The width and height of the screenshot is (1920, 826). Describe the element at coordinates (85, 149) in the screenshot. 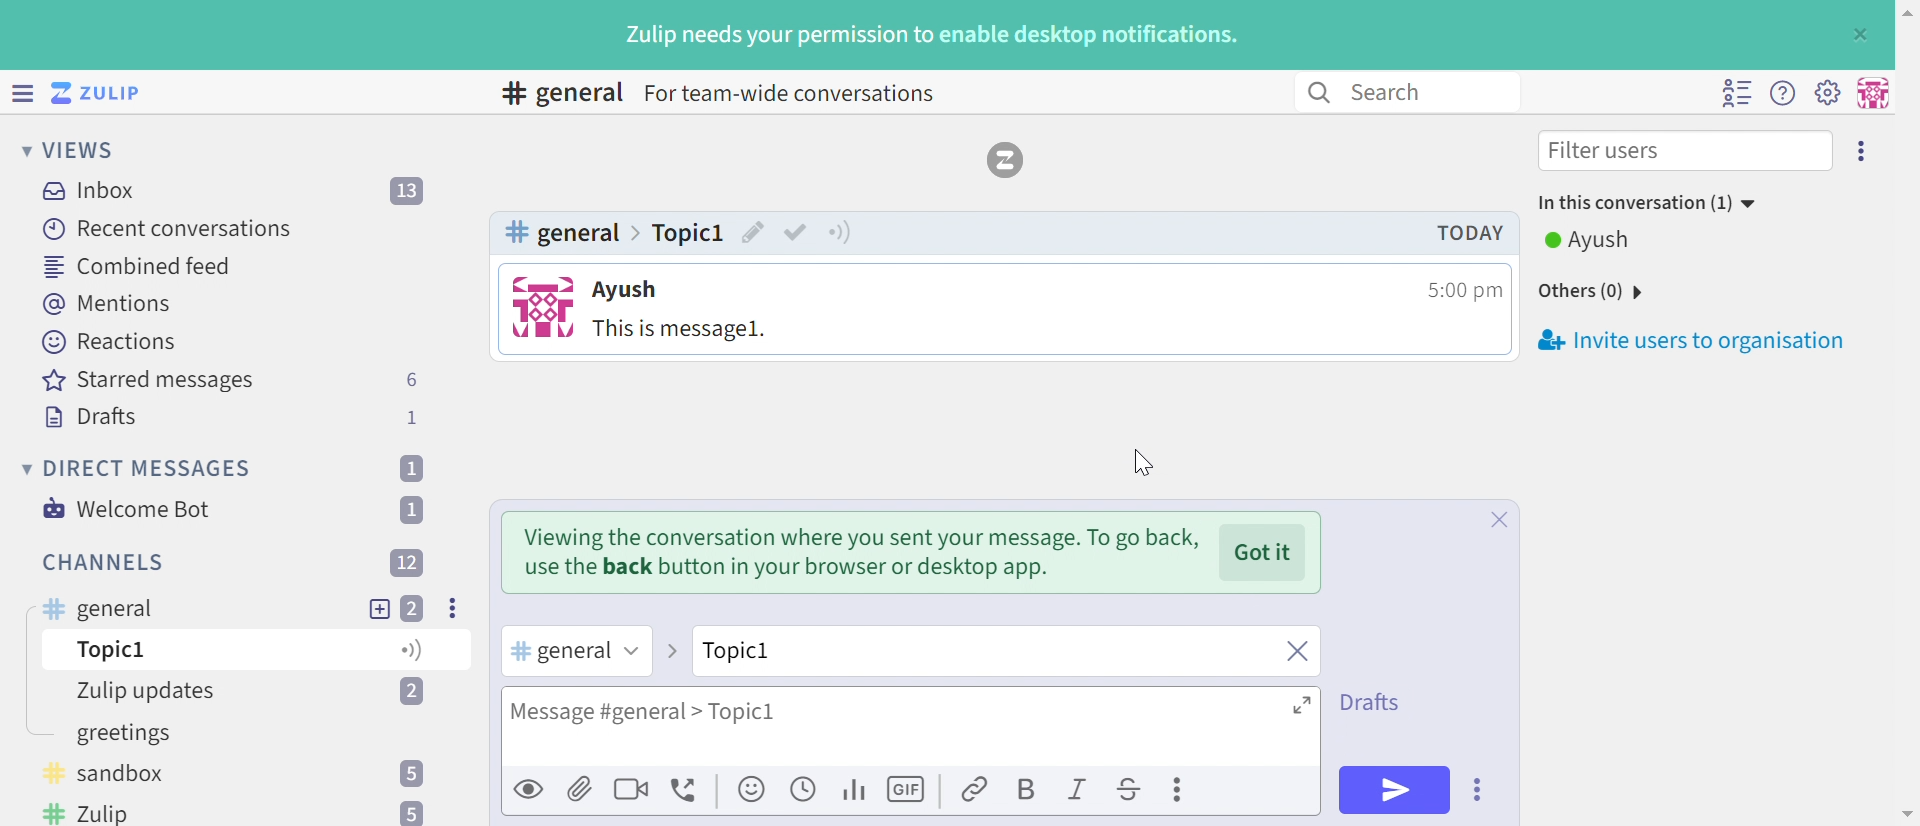

I see `VIEWS` at that location.